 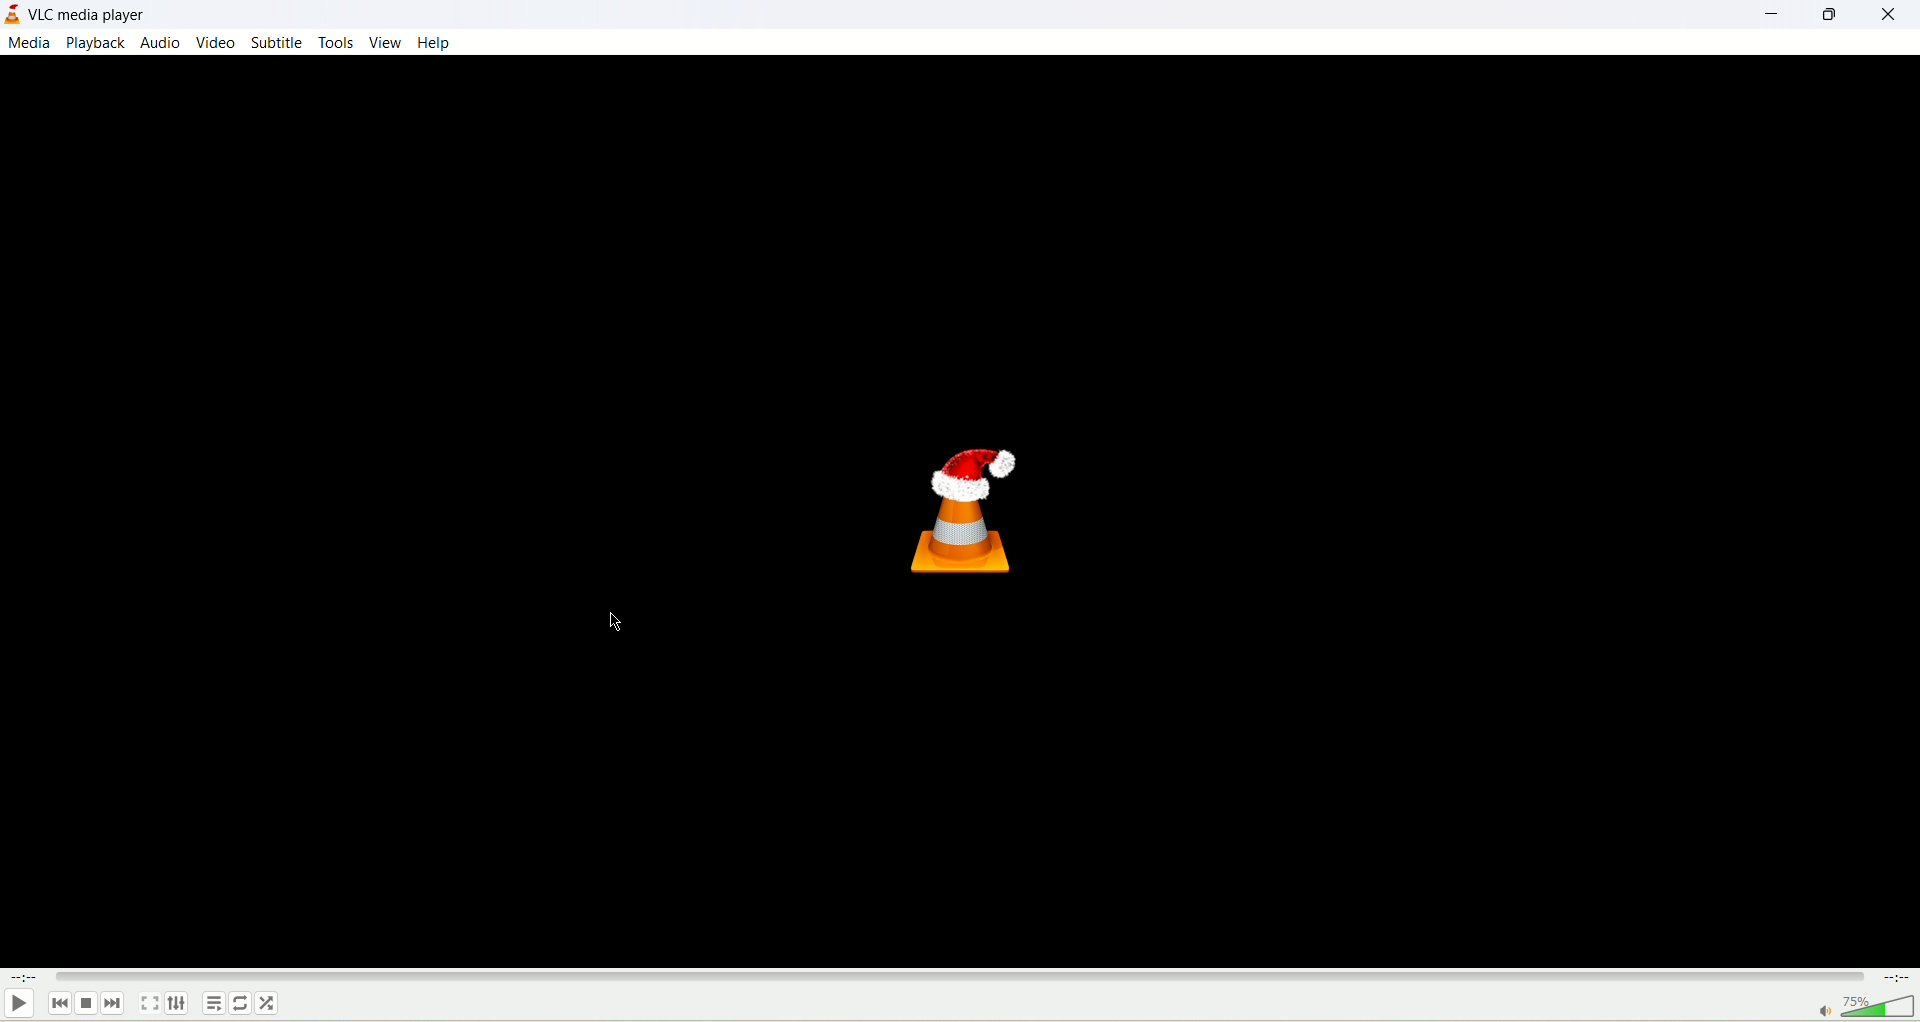 What do you see at coordinates (1900, 978) in the screenshot?
I see `time remaining` at bounding box center [1900, 978].